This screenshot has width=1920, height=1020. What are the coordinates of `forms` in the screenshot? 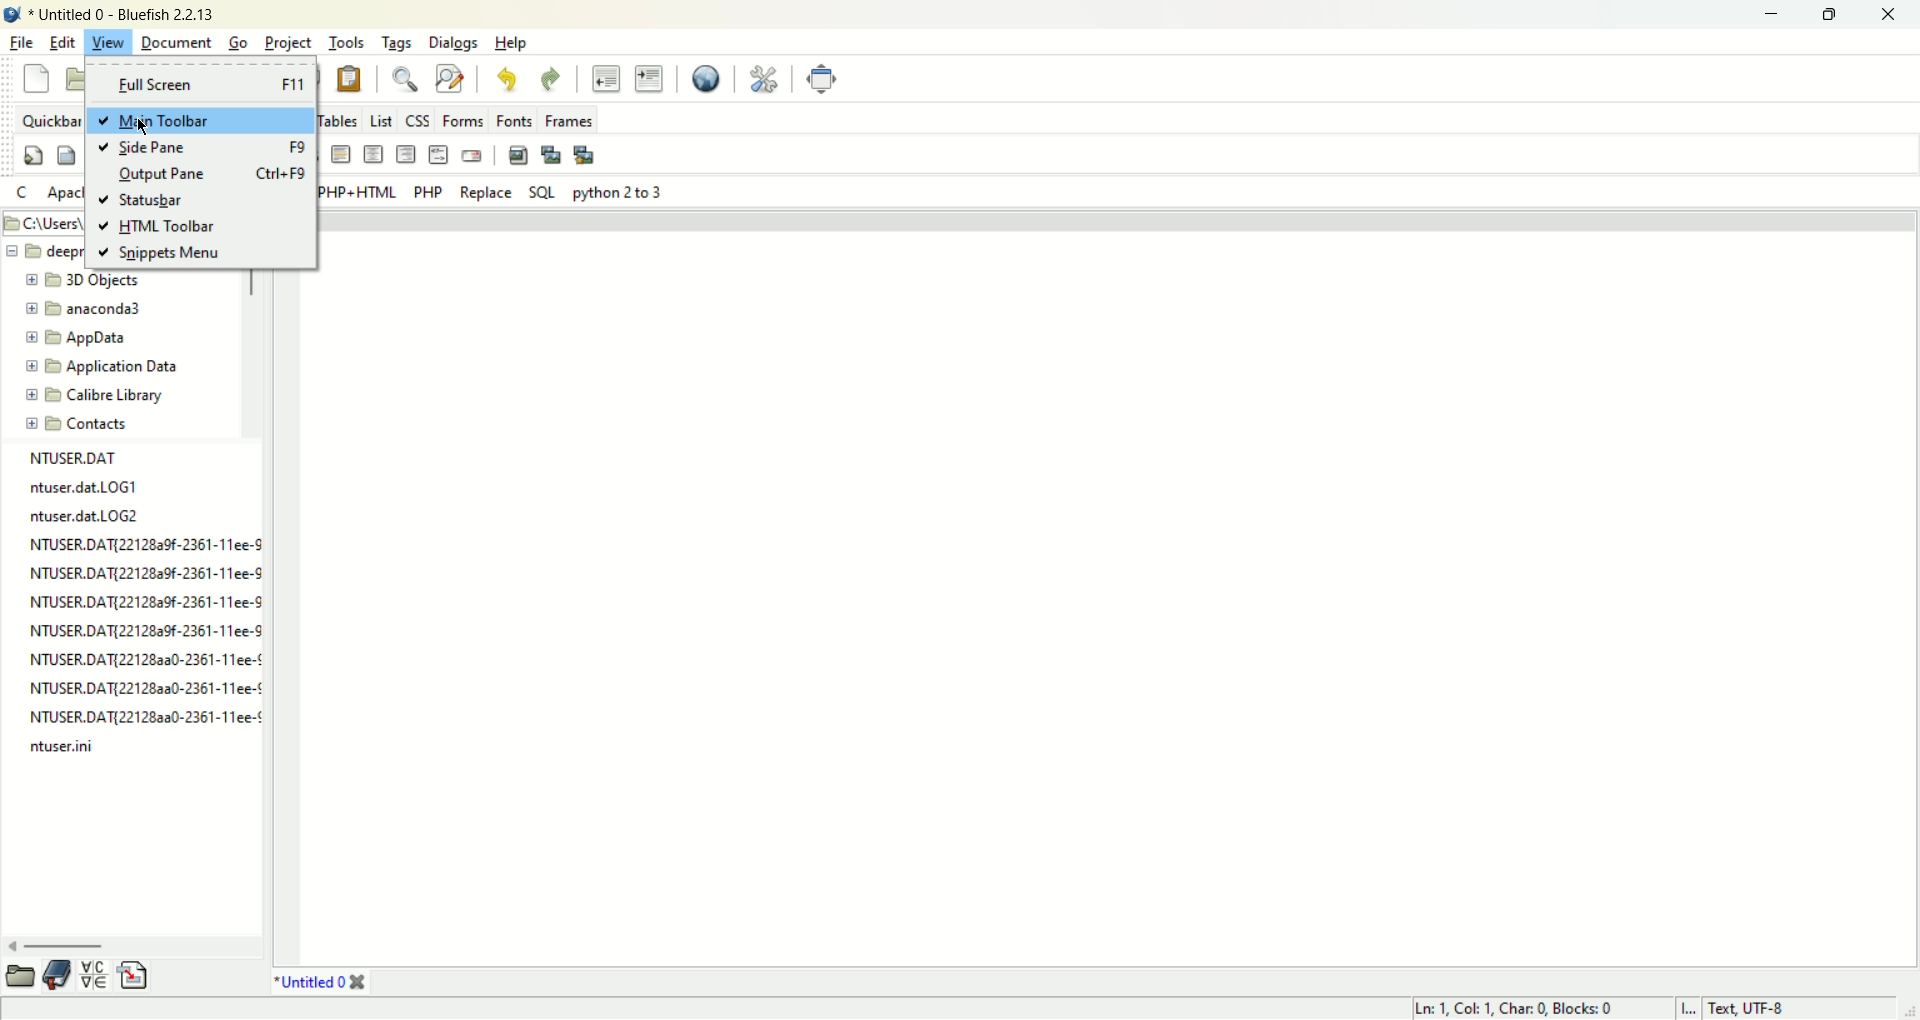 It's located at (464, 120).